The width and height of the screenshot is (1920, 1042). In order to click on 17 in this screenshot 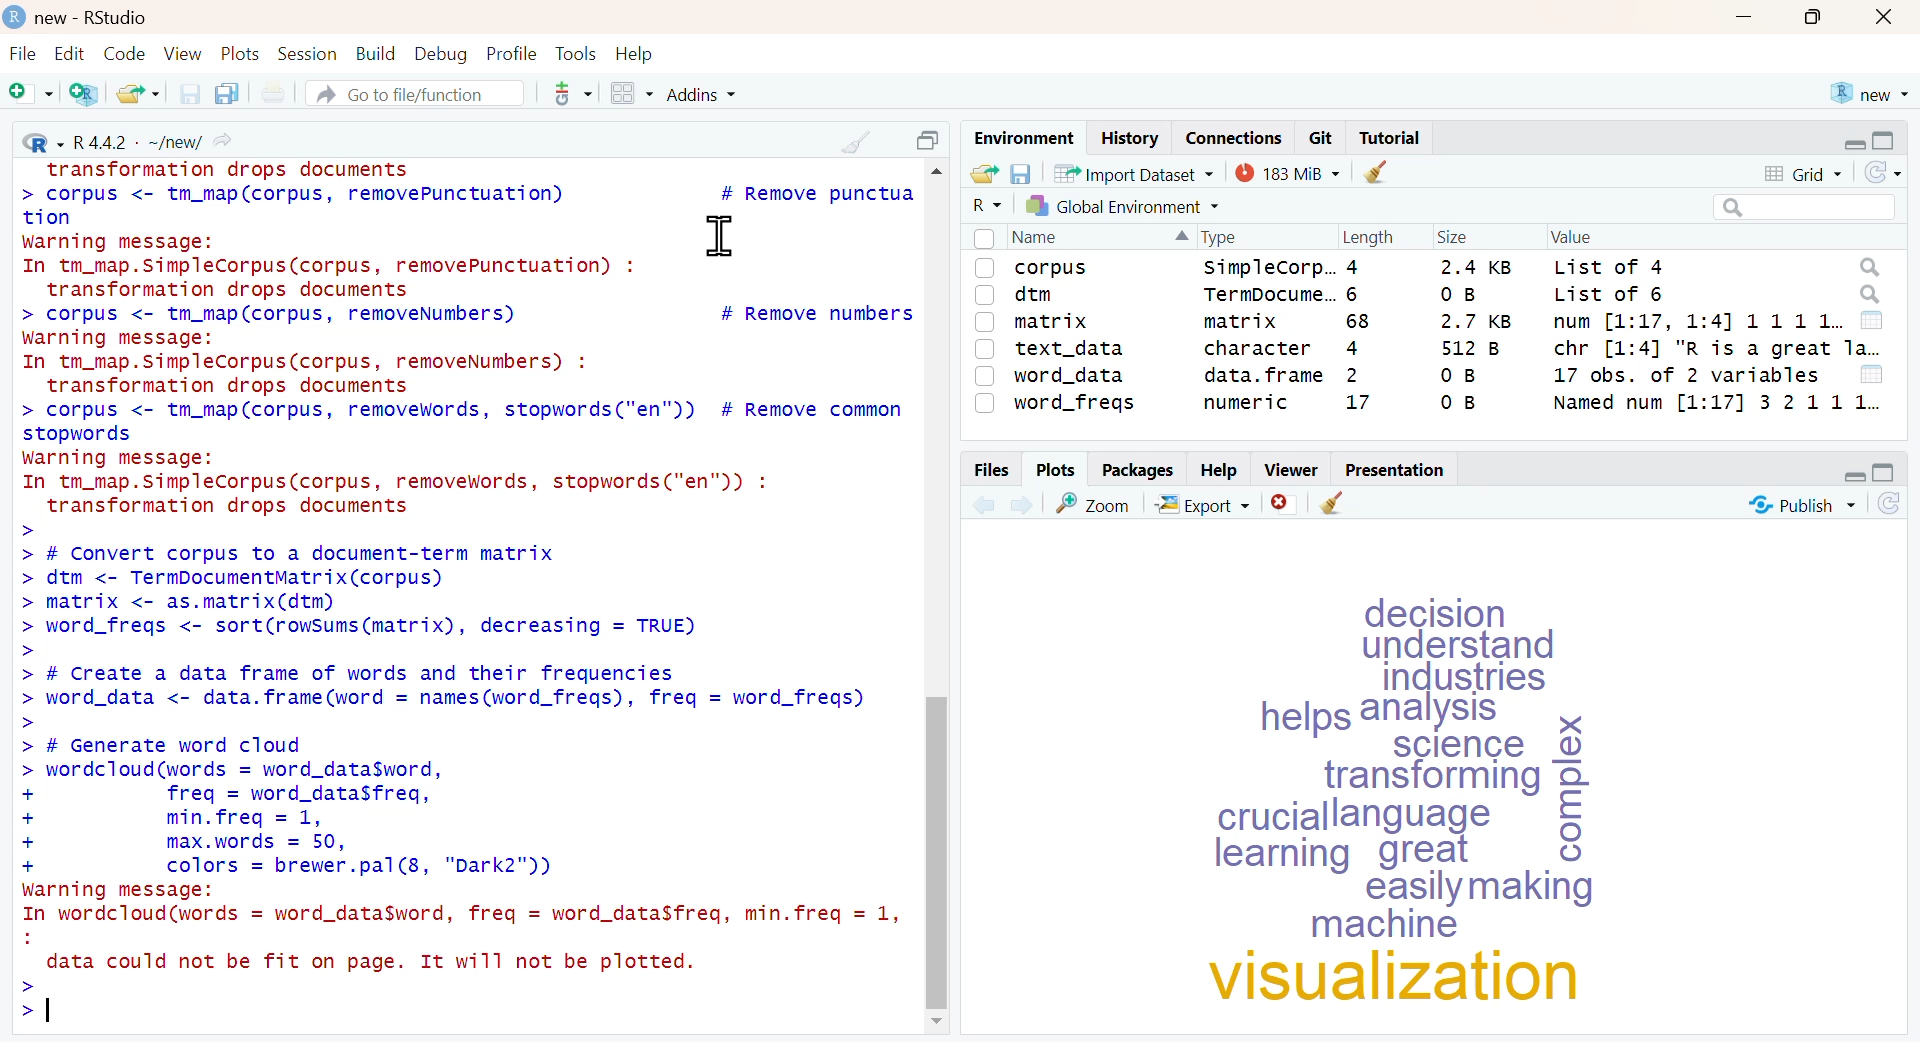, I will do `click(1356, 404)`.